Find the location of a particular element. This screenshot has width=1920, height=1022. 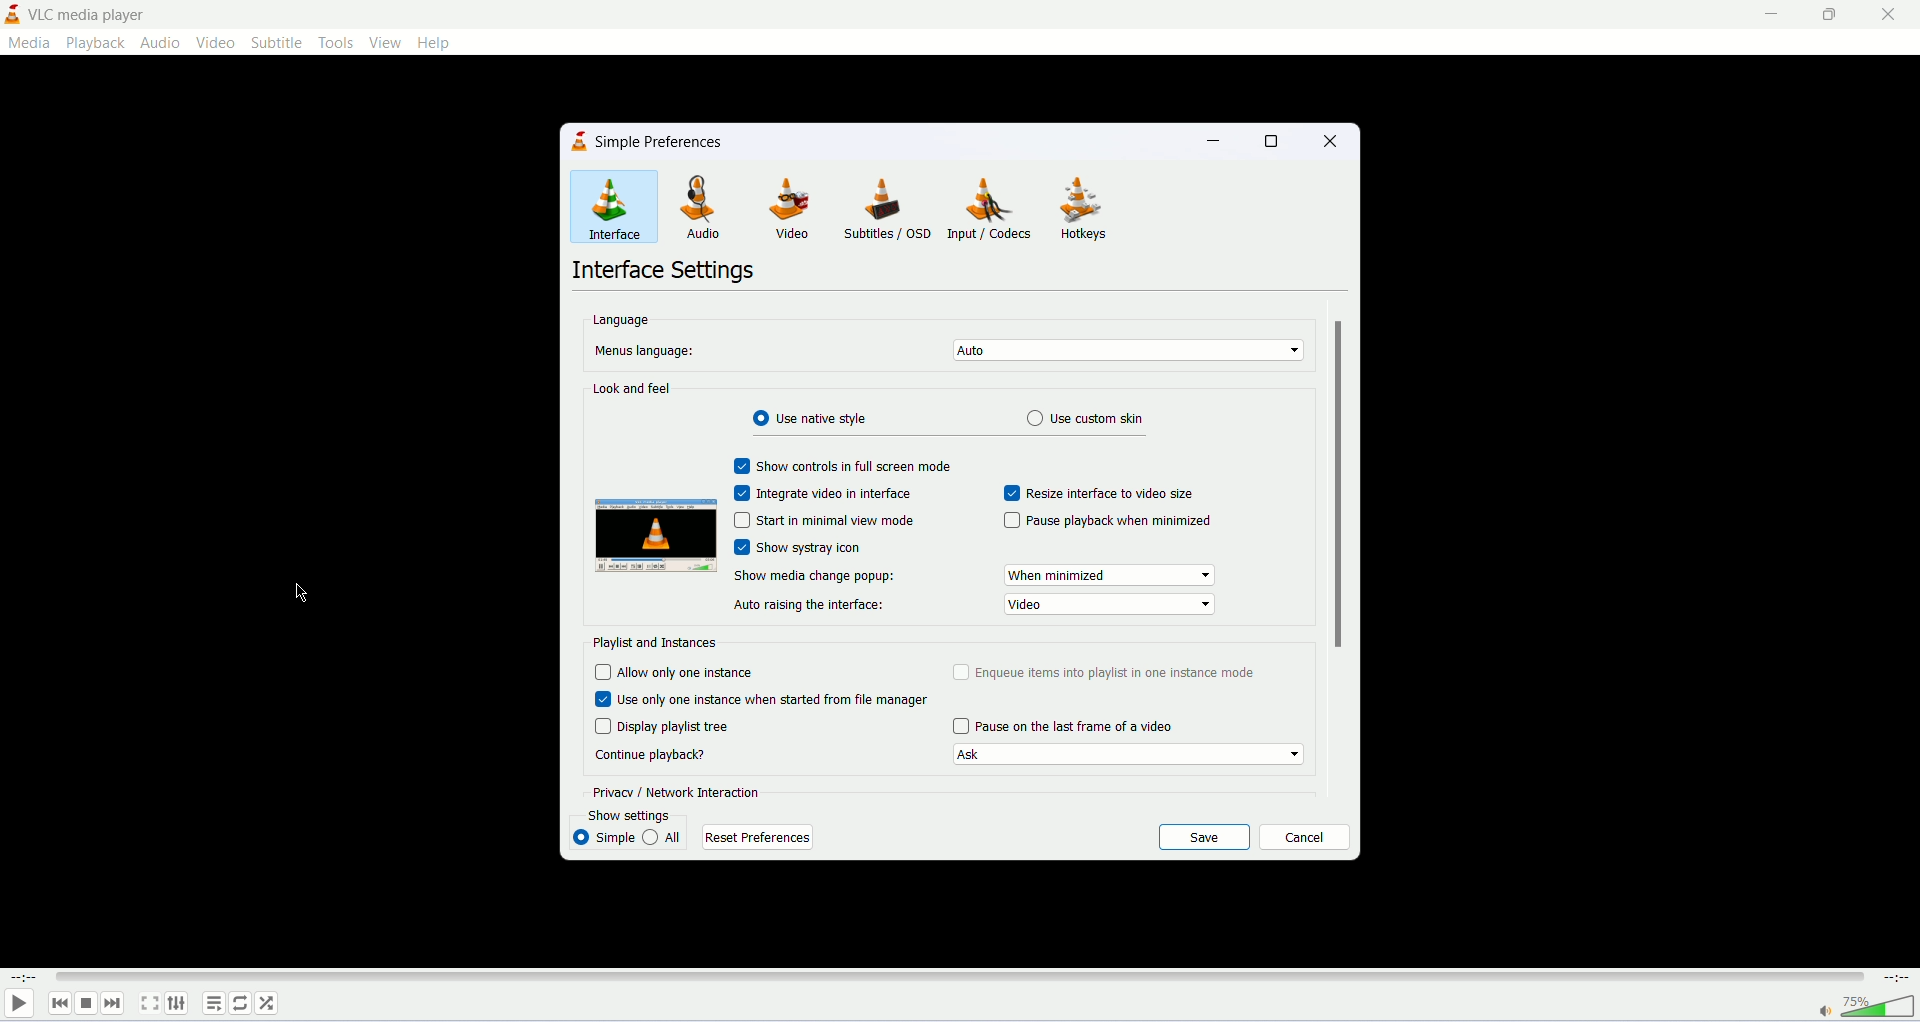

play is located at coordinates (18, 1006).